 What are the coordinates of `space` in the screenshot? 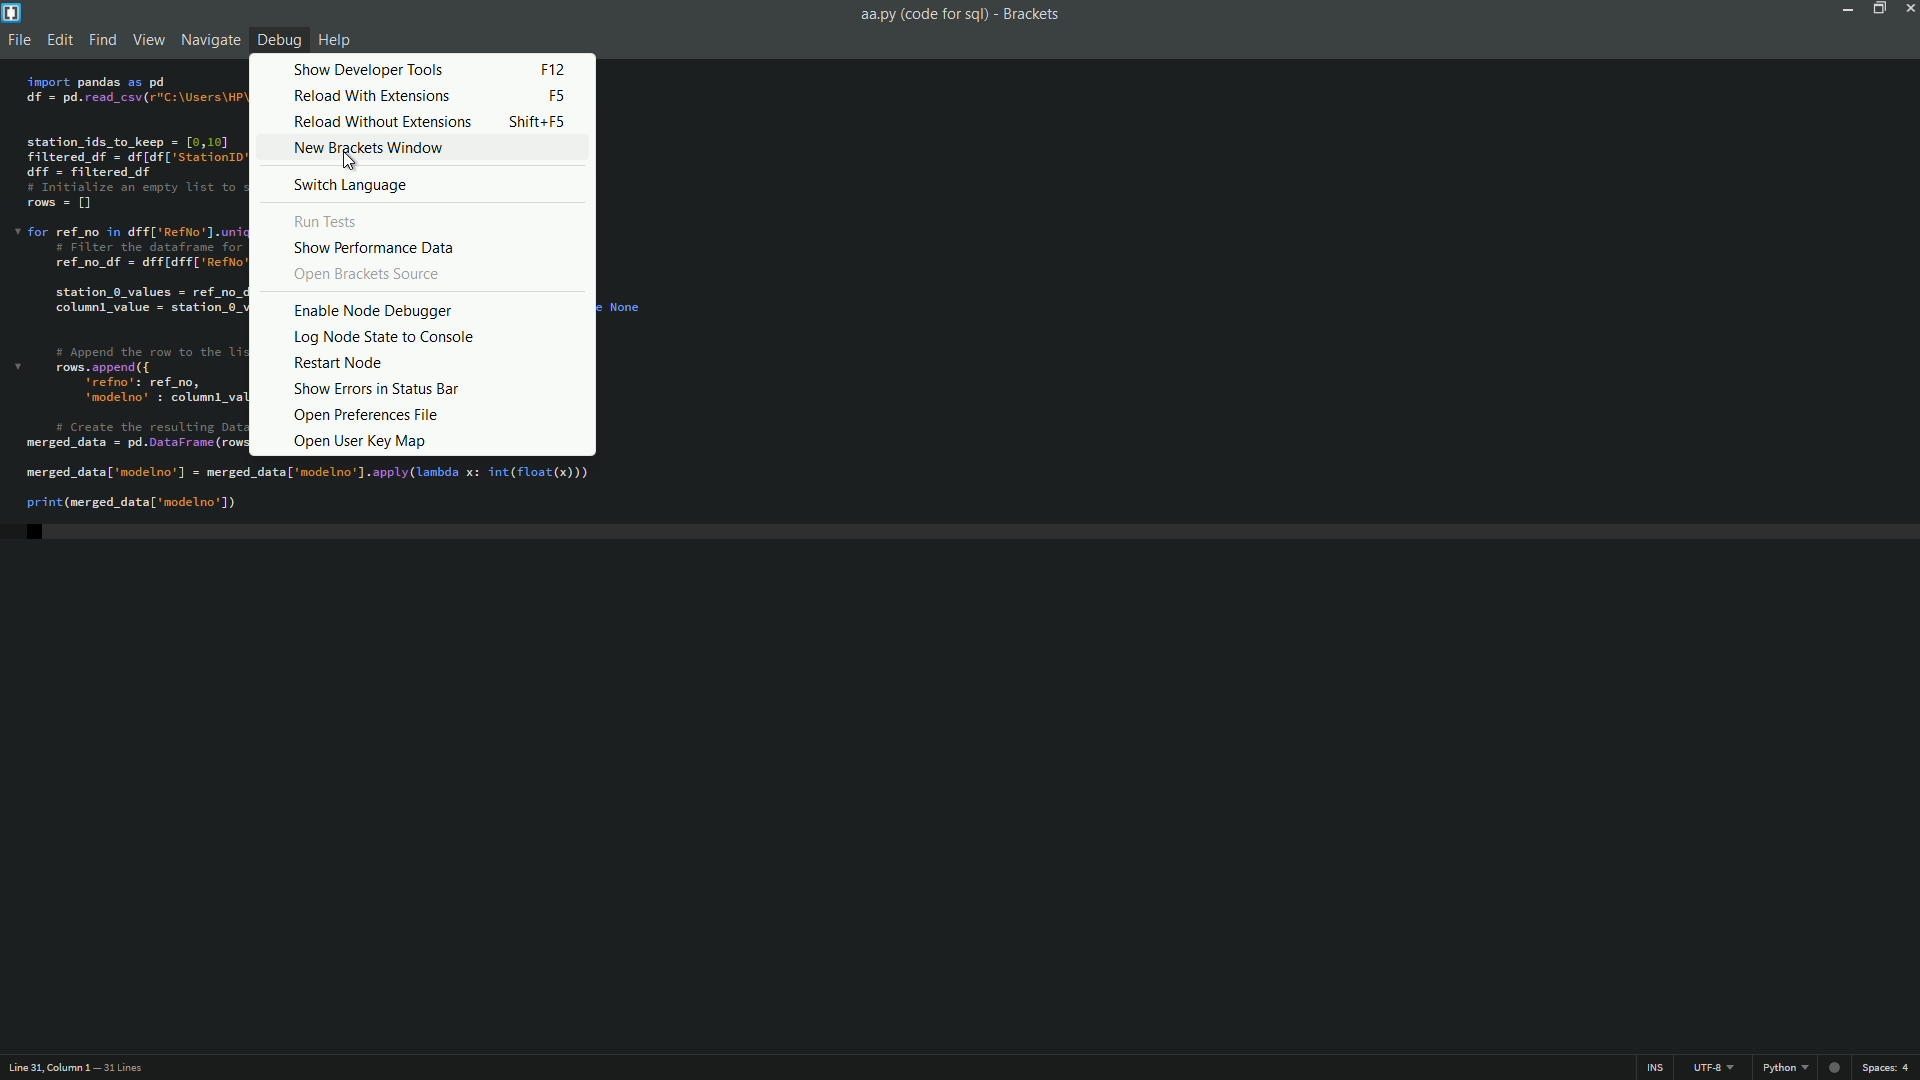 It's located at (1889, 1068).